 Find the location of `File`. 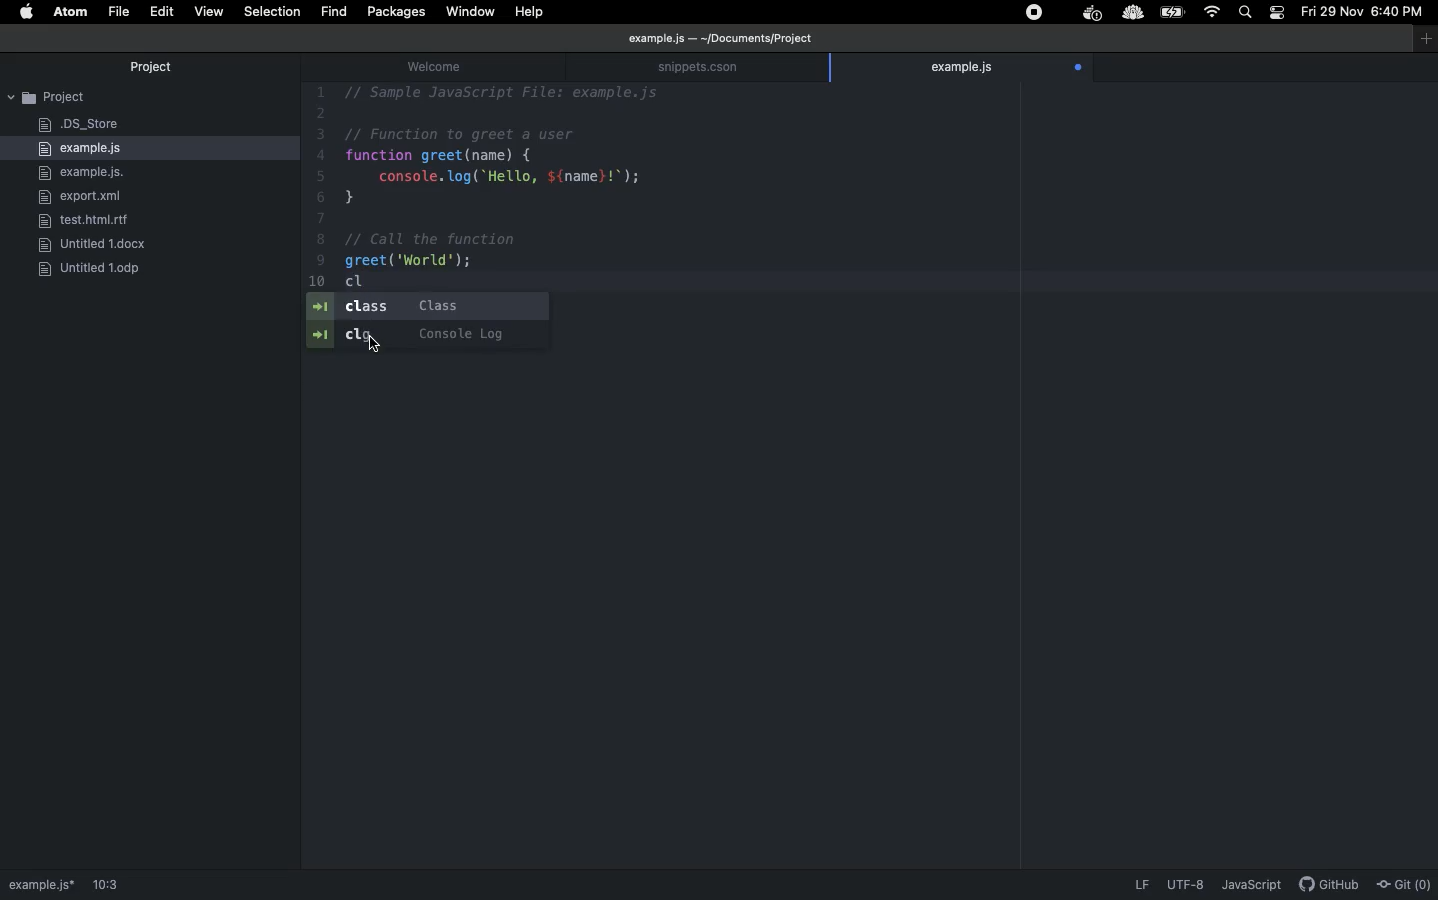

File is located at coordinates (119, 12).